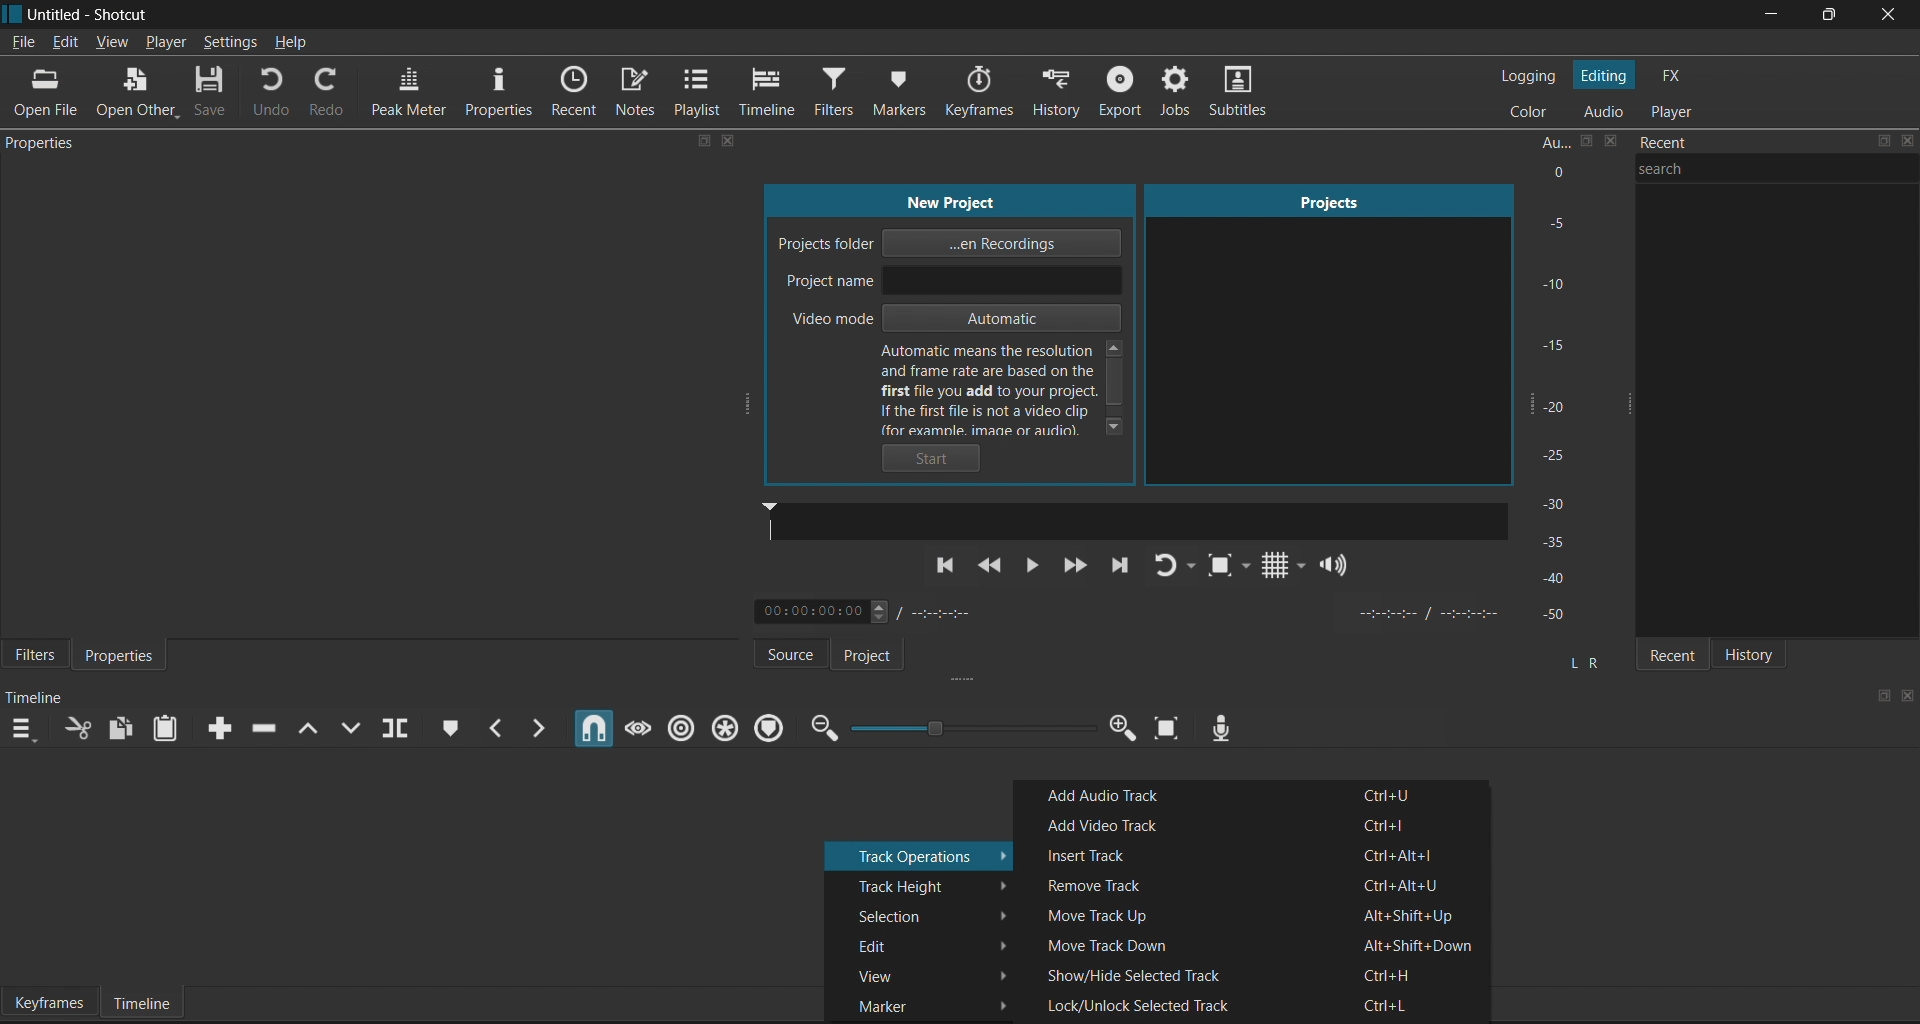 The width and height of the screenshot is (1920, 1024). Describe the element at coordinates (1581, 655) in the screenshot. I see `l r` at that location.